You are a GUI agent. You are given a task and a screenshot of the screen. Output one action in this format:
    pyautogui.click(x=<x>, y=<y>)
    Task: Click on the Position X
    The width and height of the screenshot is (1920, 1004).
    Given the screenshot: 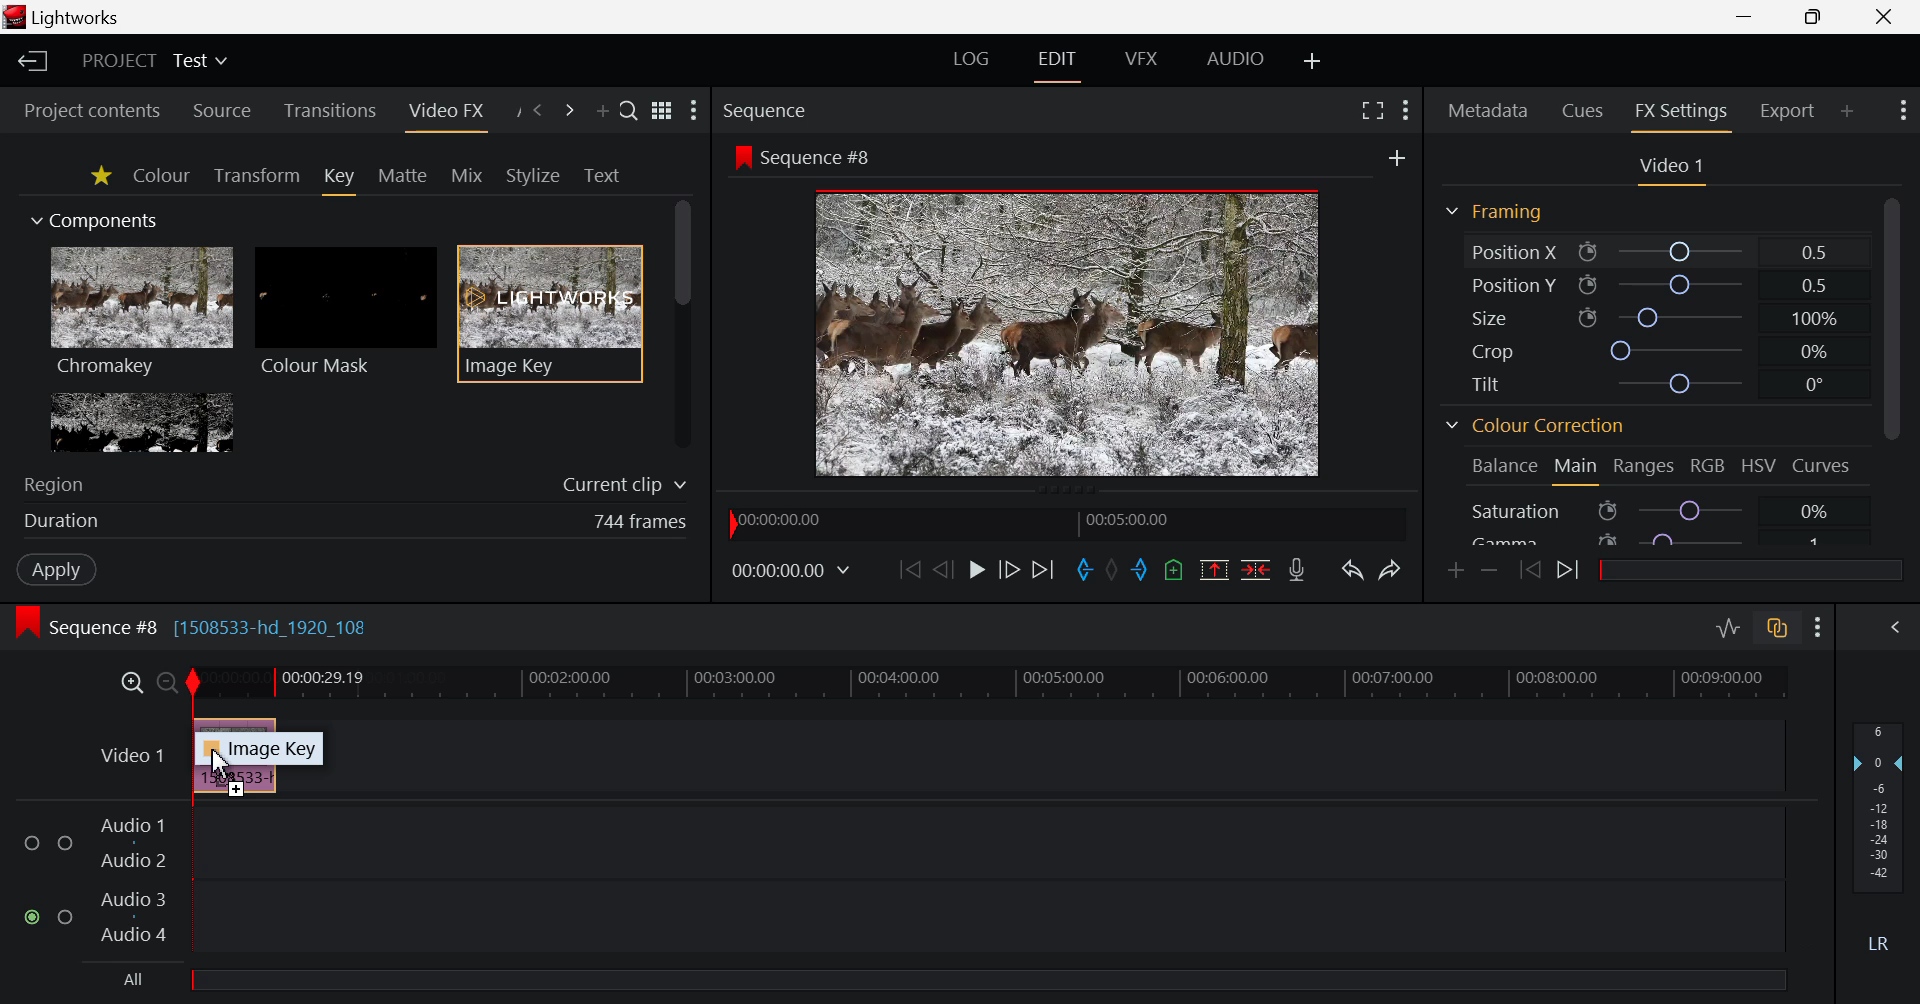 What is the action you would take?
    pyautogui.click(x=1684, y=252)
    